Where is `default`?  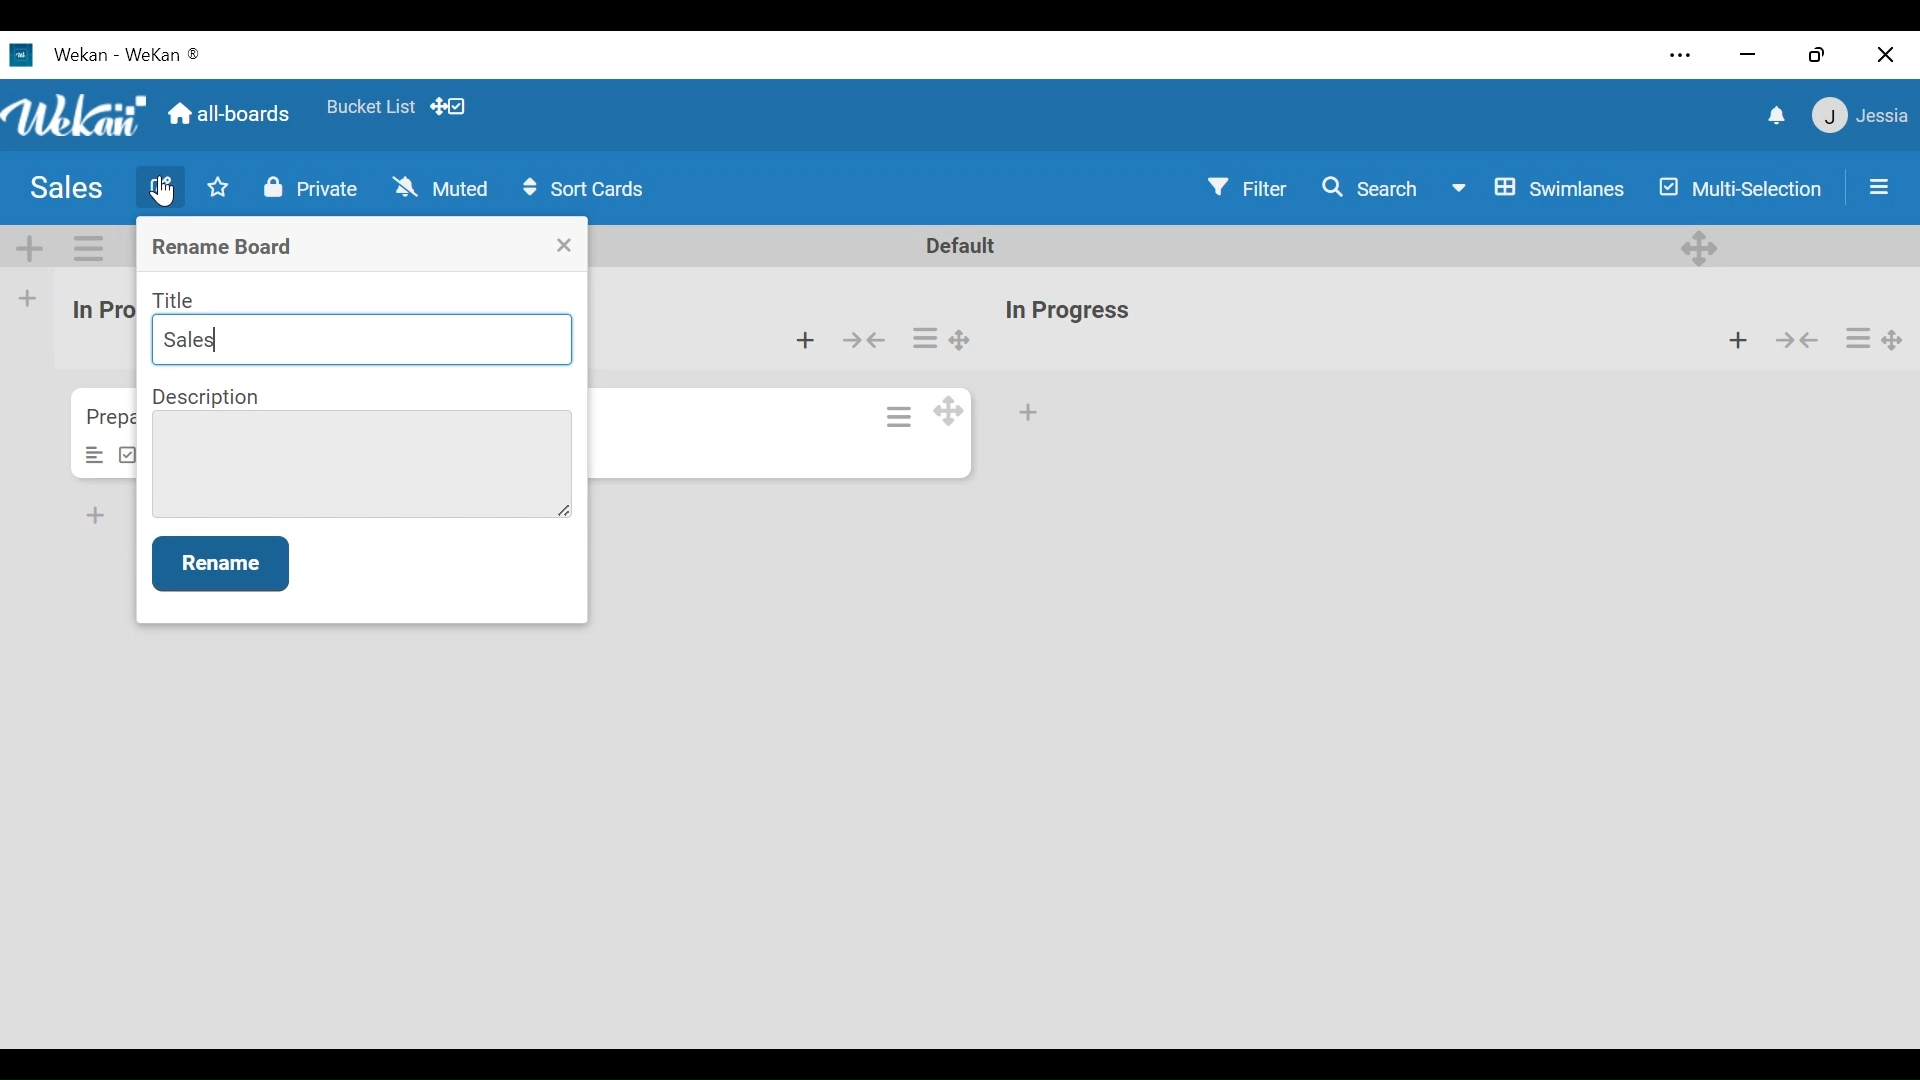
default is located at coordinates (968, 246).